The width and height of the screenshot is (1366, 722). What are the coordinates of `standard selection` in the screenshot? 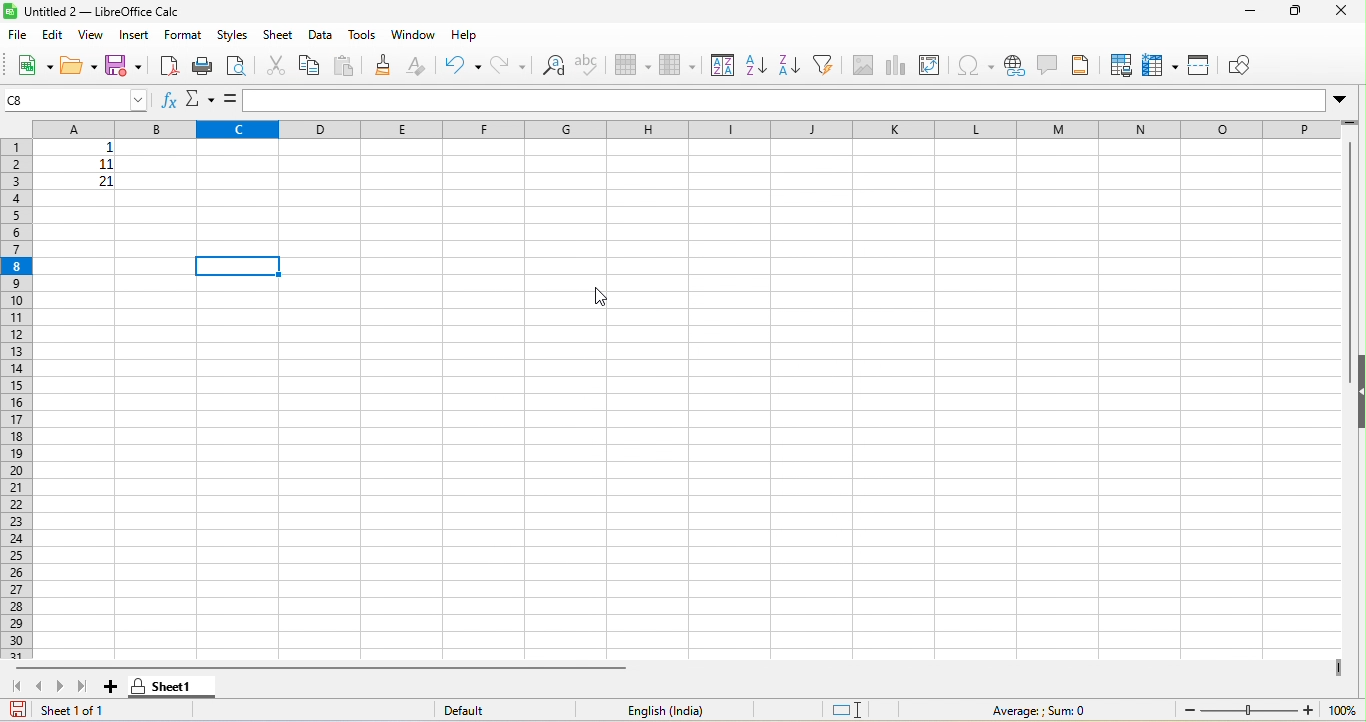 It's located at (847, 711).